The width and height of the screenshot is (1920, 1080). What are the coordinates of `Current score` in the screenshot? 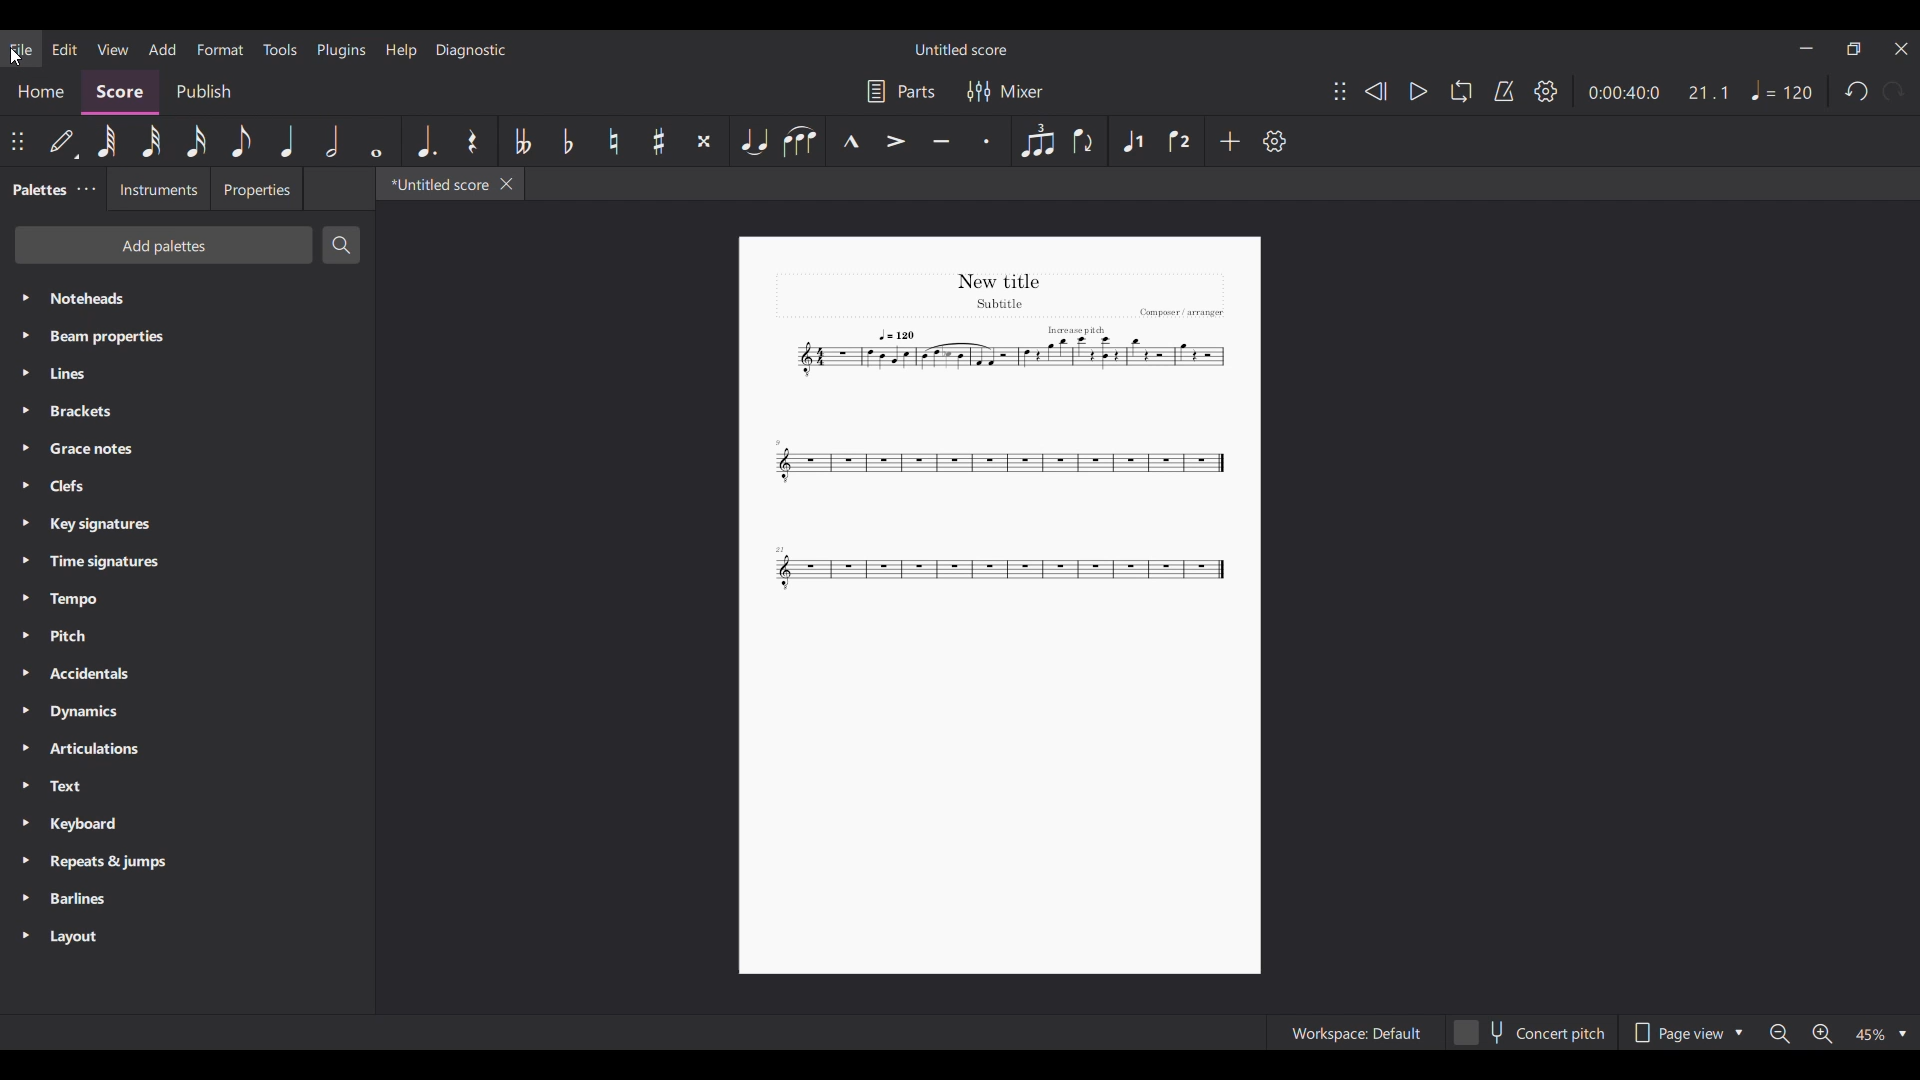 It's located at (1003, 435).